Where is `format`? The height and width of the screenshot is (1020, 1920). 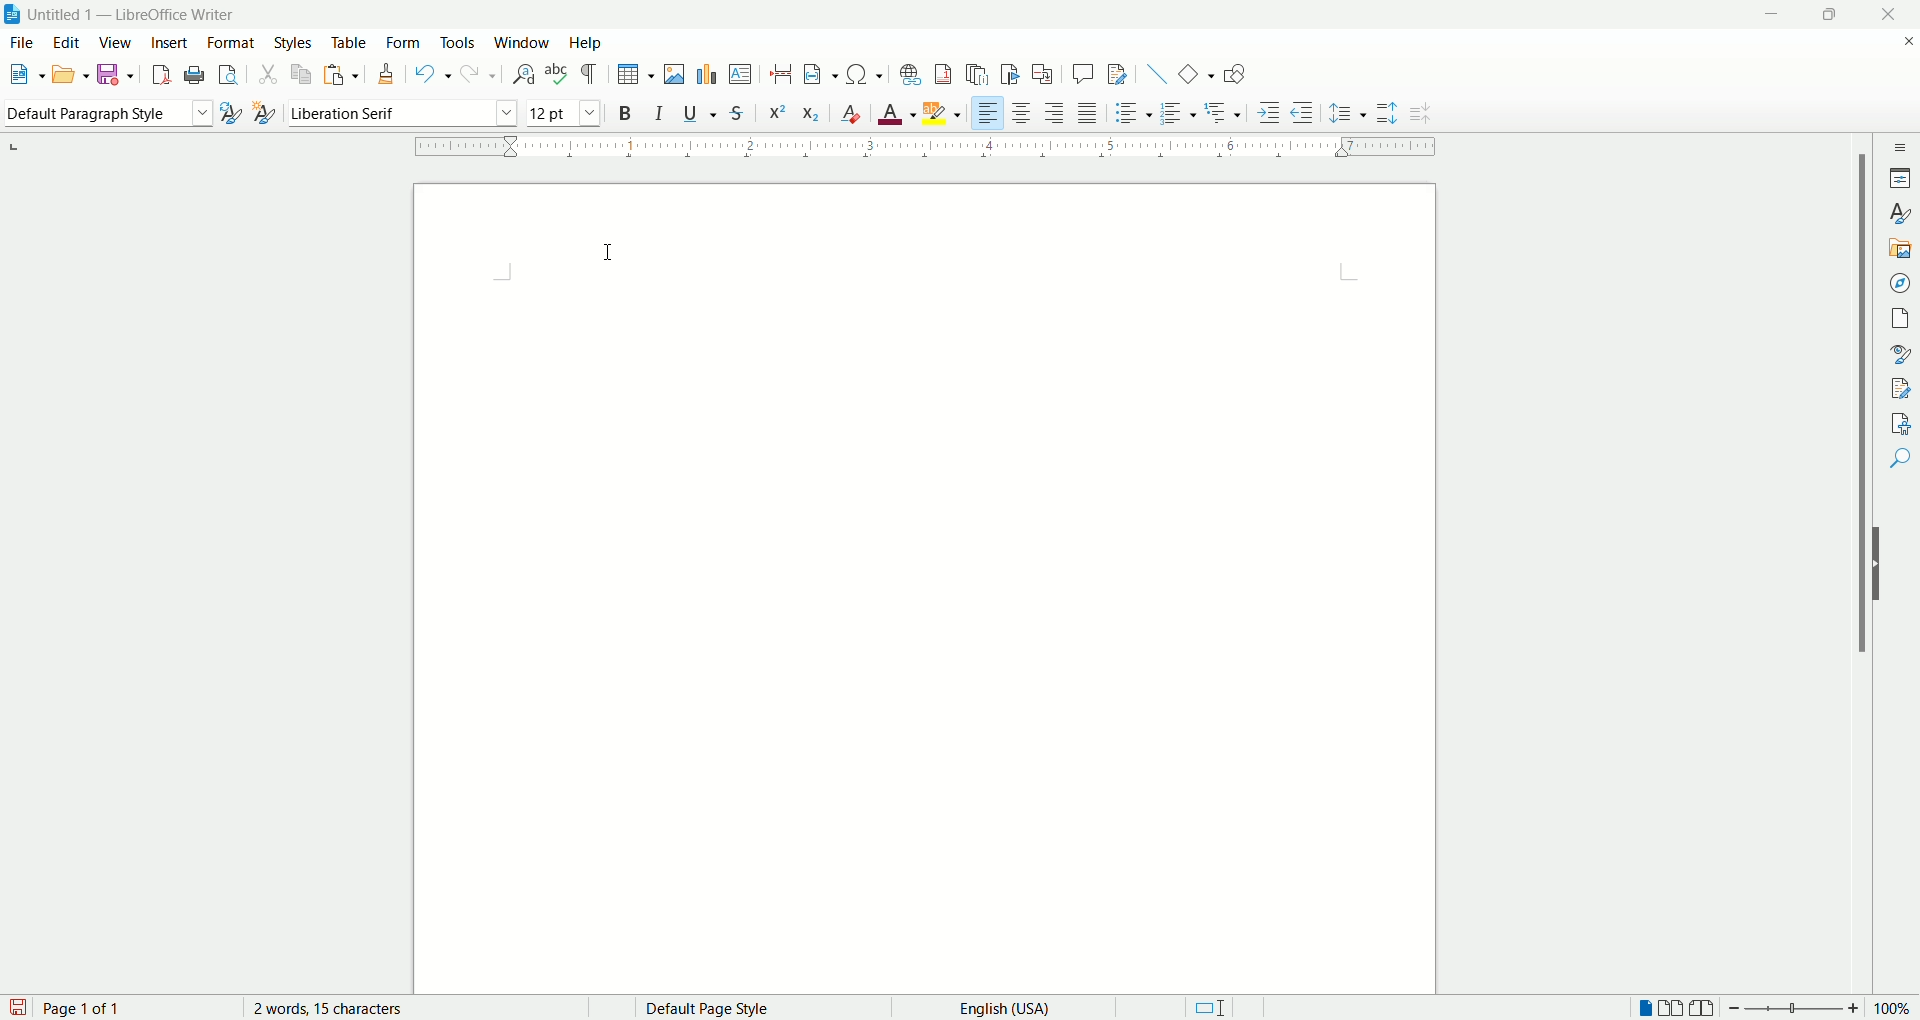
format is located at coordinates (229, 43).